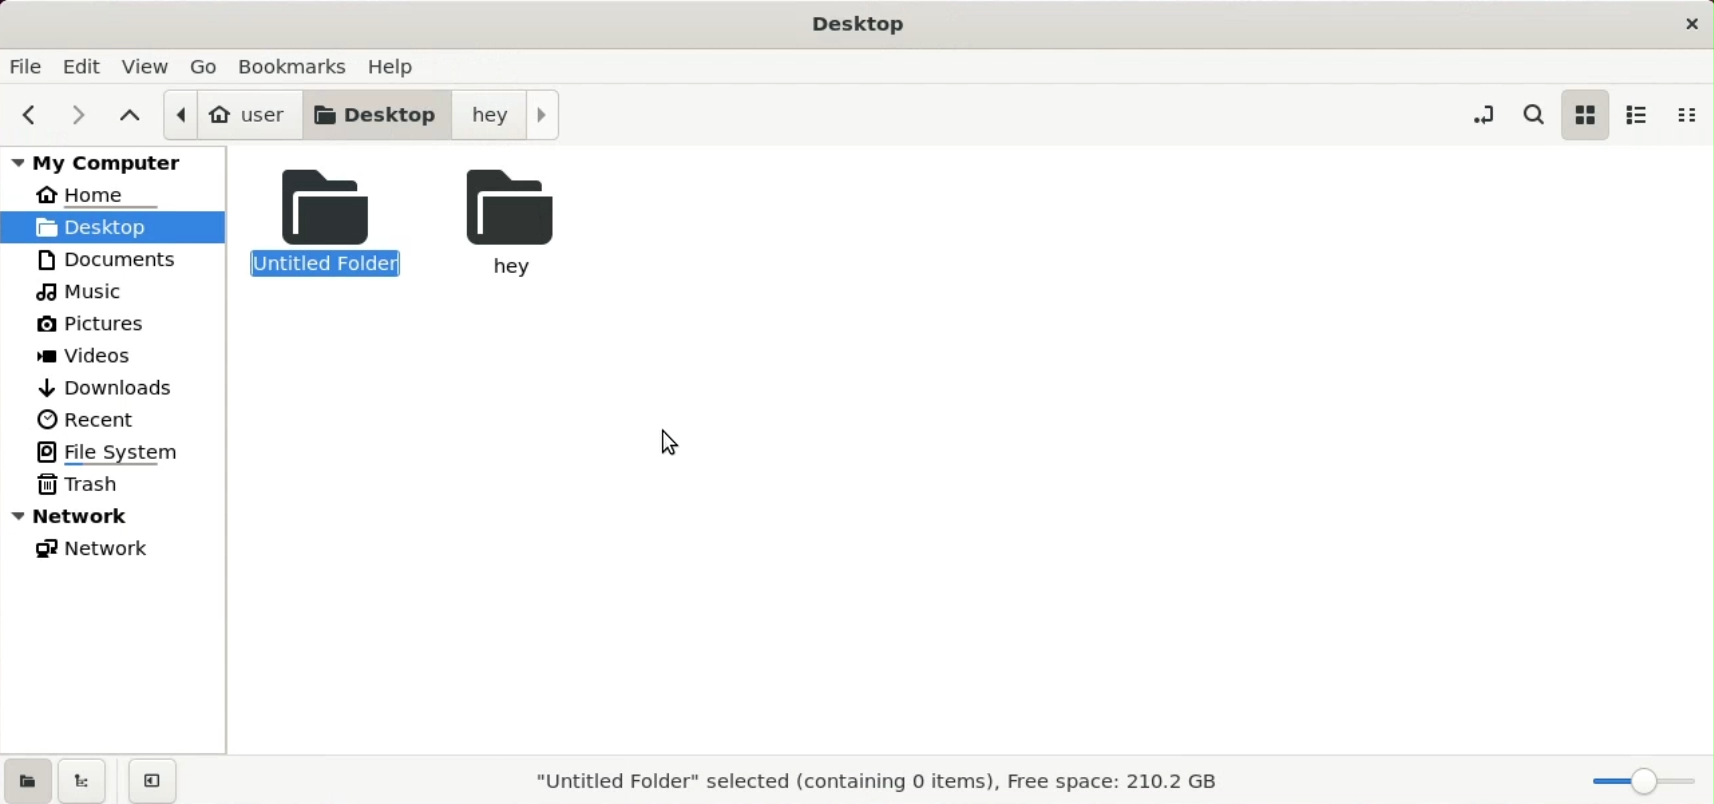  What do you see at coordinates (26, 780) in the screenshot?
I see `show places` at bounding box center [26, 780].